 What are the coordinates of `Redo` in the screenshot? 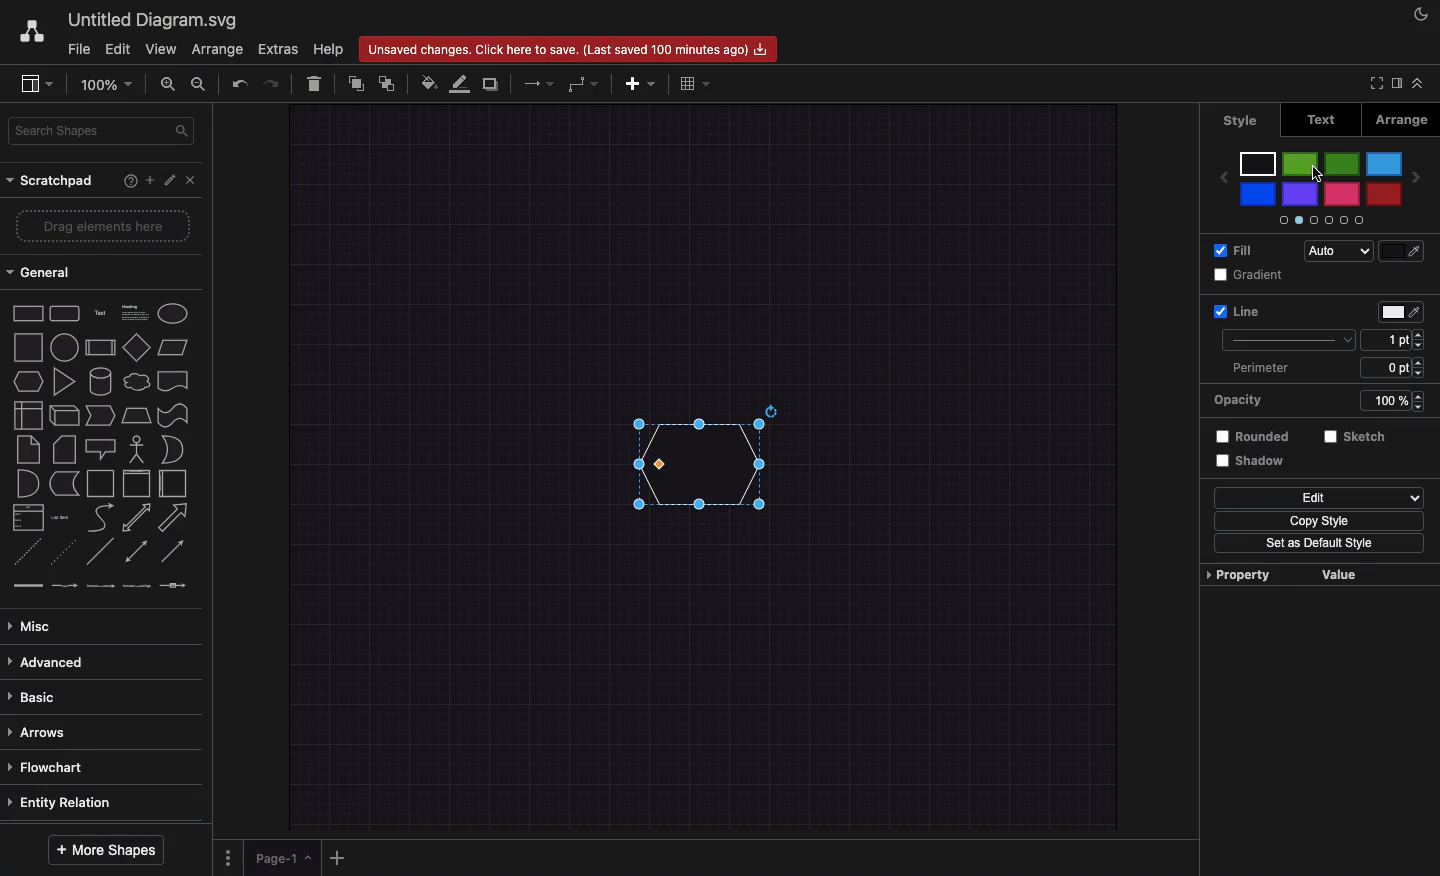 It's located at (270, 85).